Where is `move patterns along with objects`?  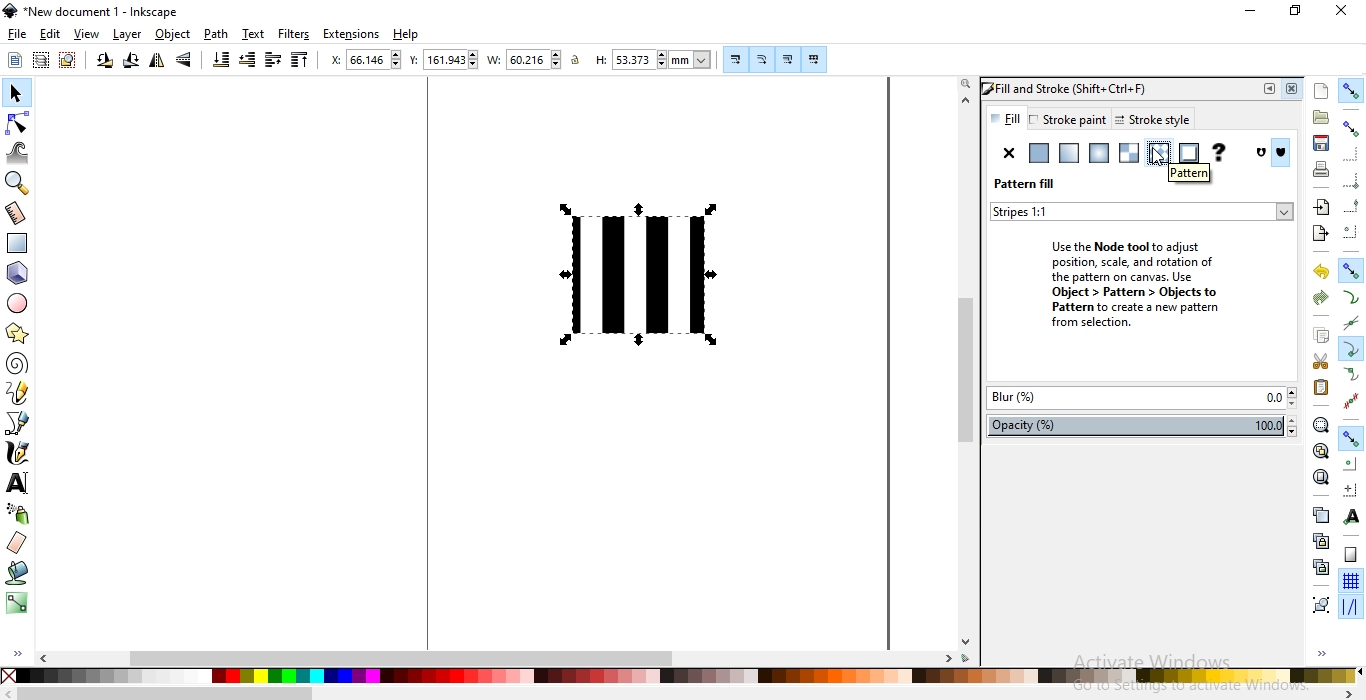 move patterns along with objects is located at coordinates (814, 60).